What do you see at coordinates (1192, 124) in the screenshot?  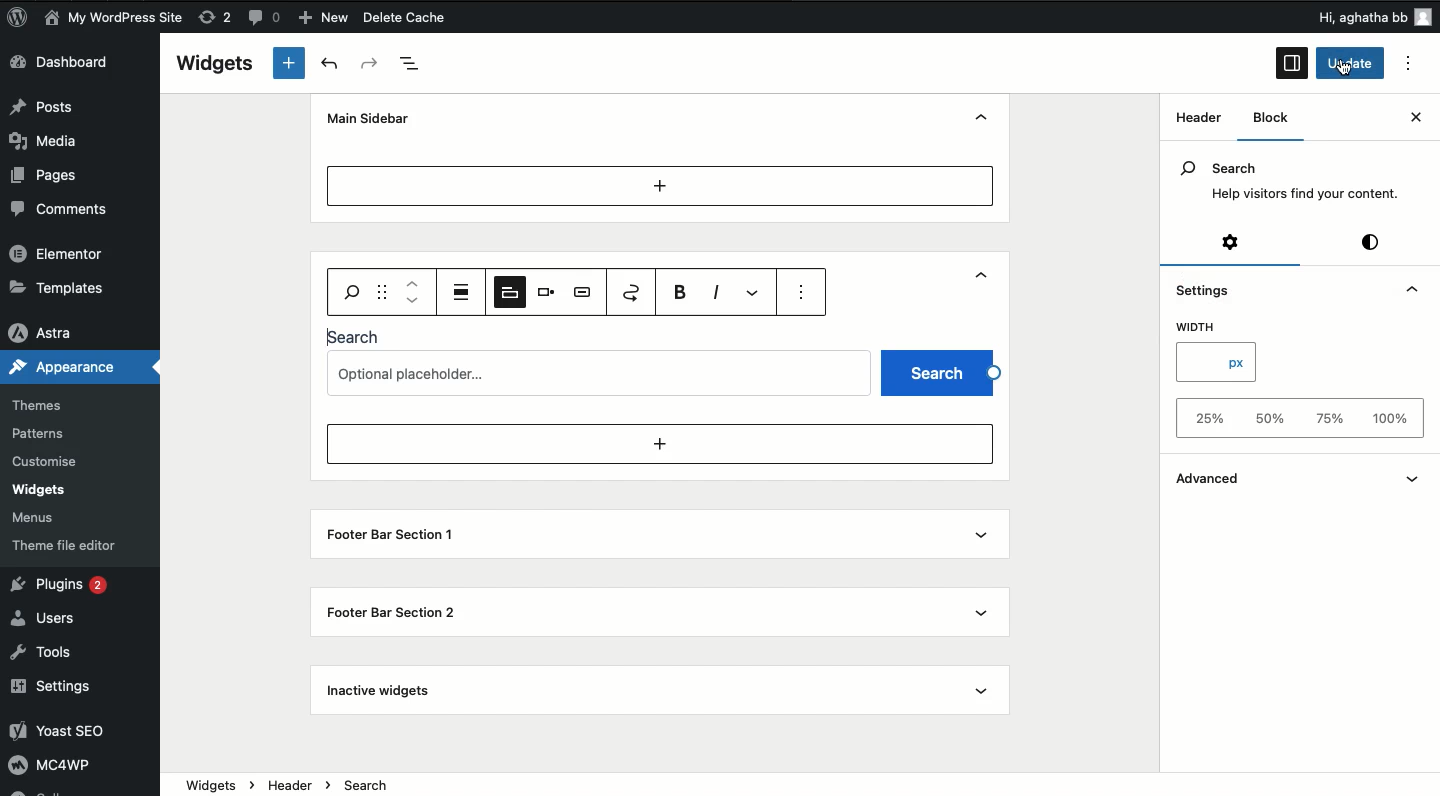 I see `Widget areas` at bounding box center [1192, 124].